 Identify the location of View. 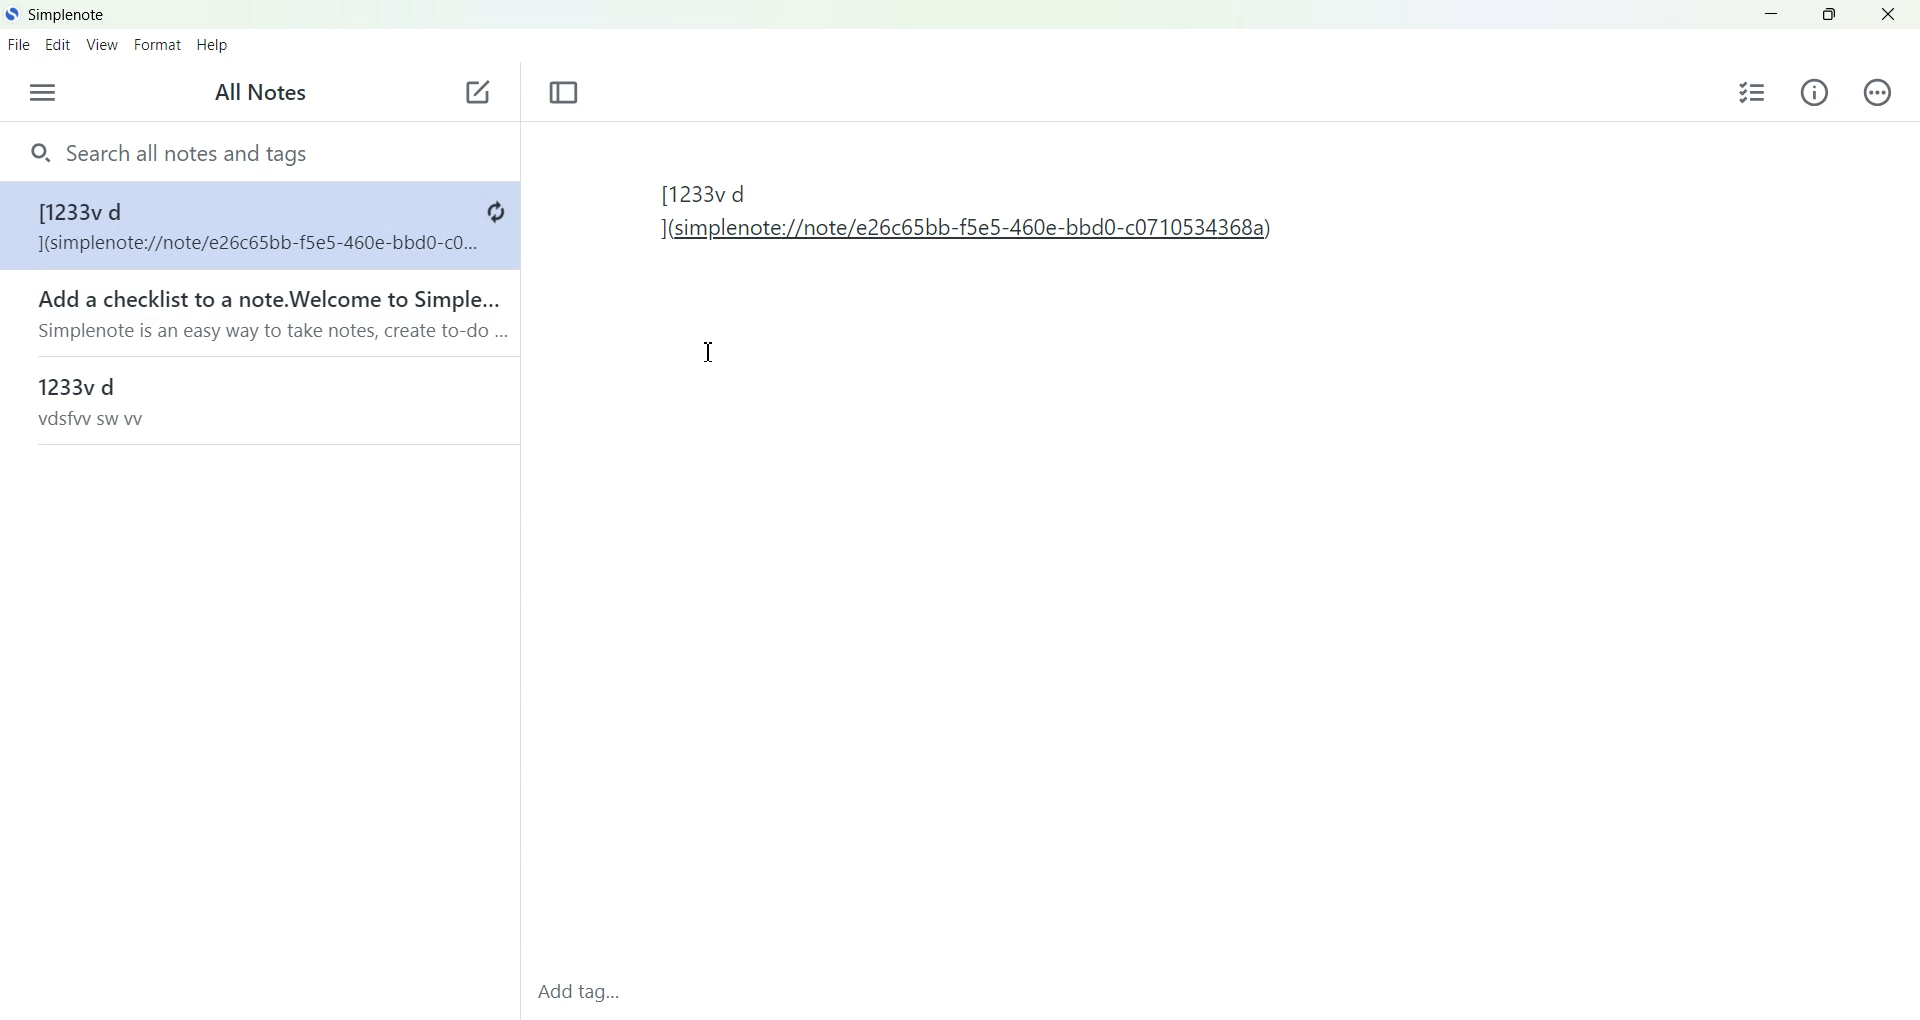
(100, 44).